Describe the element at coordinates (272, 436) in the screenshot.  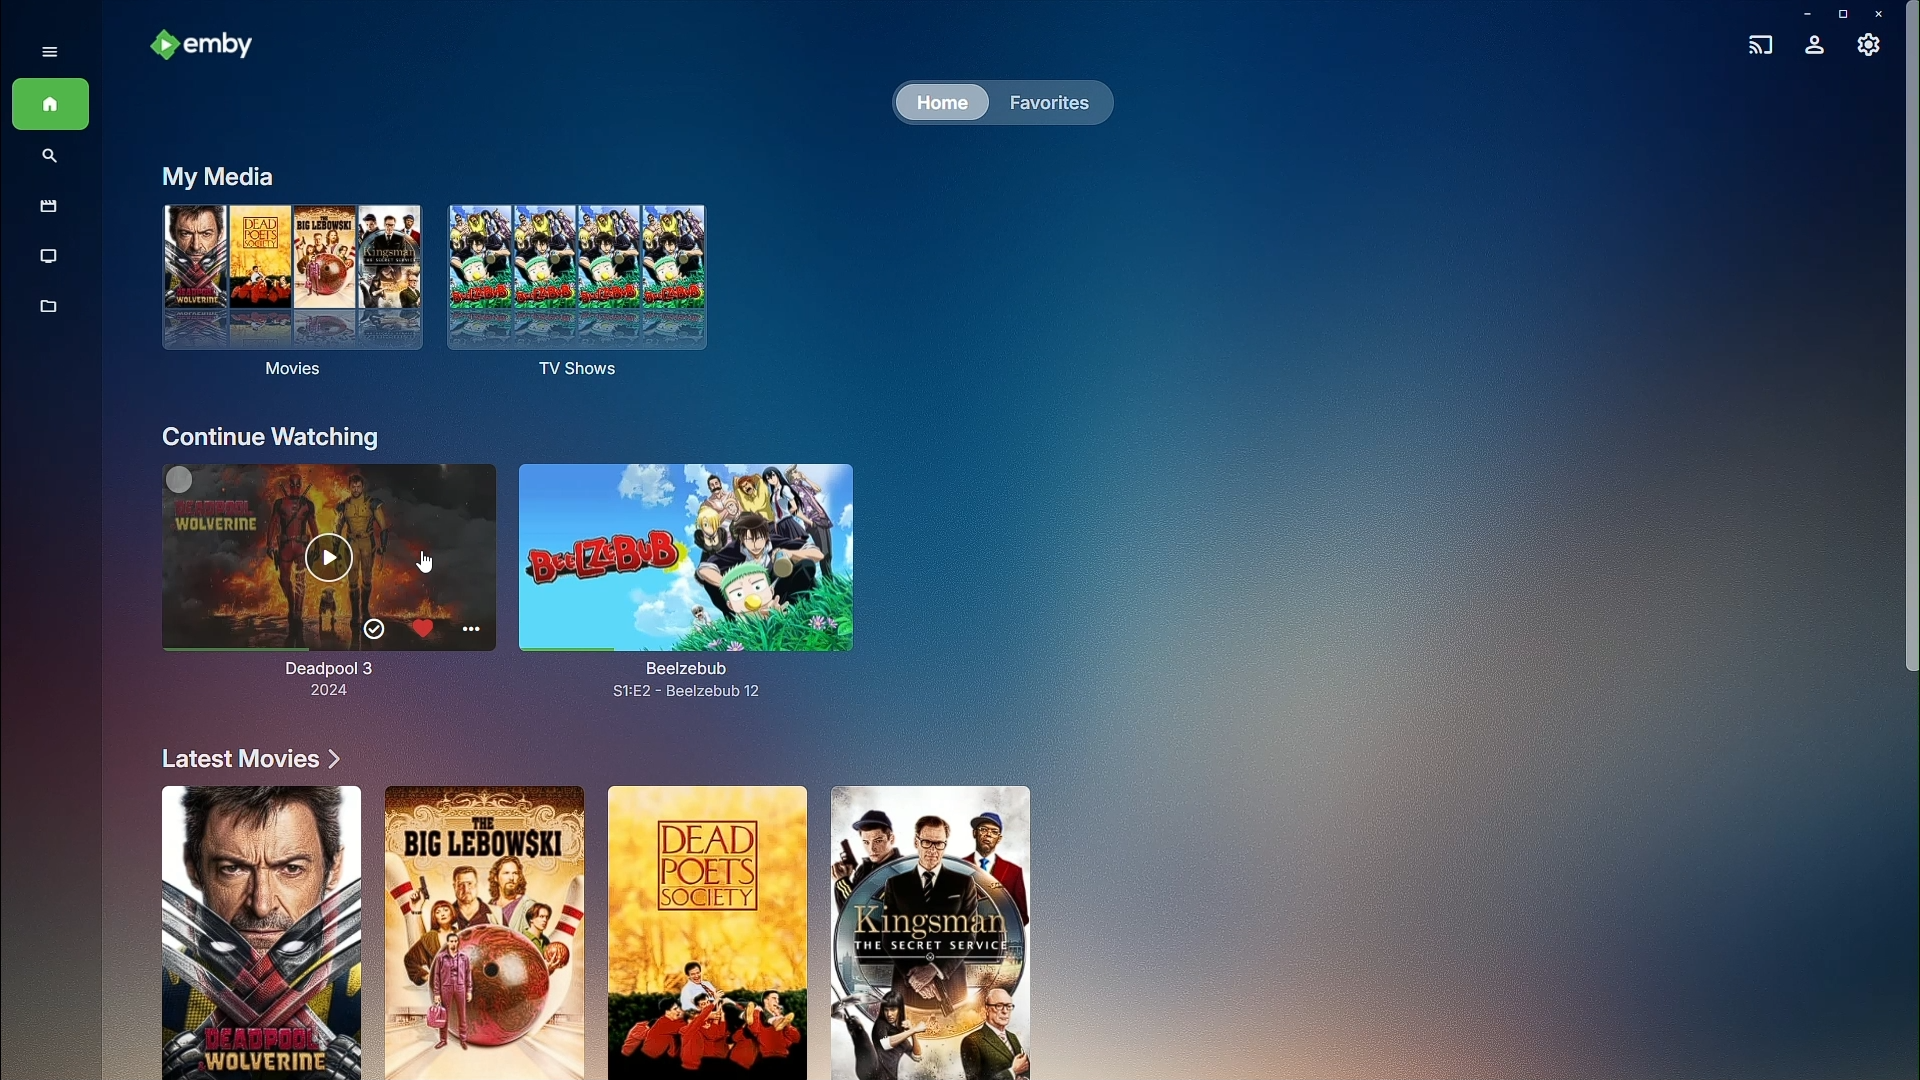
I see `Continue Watching` at that location.